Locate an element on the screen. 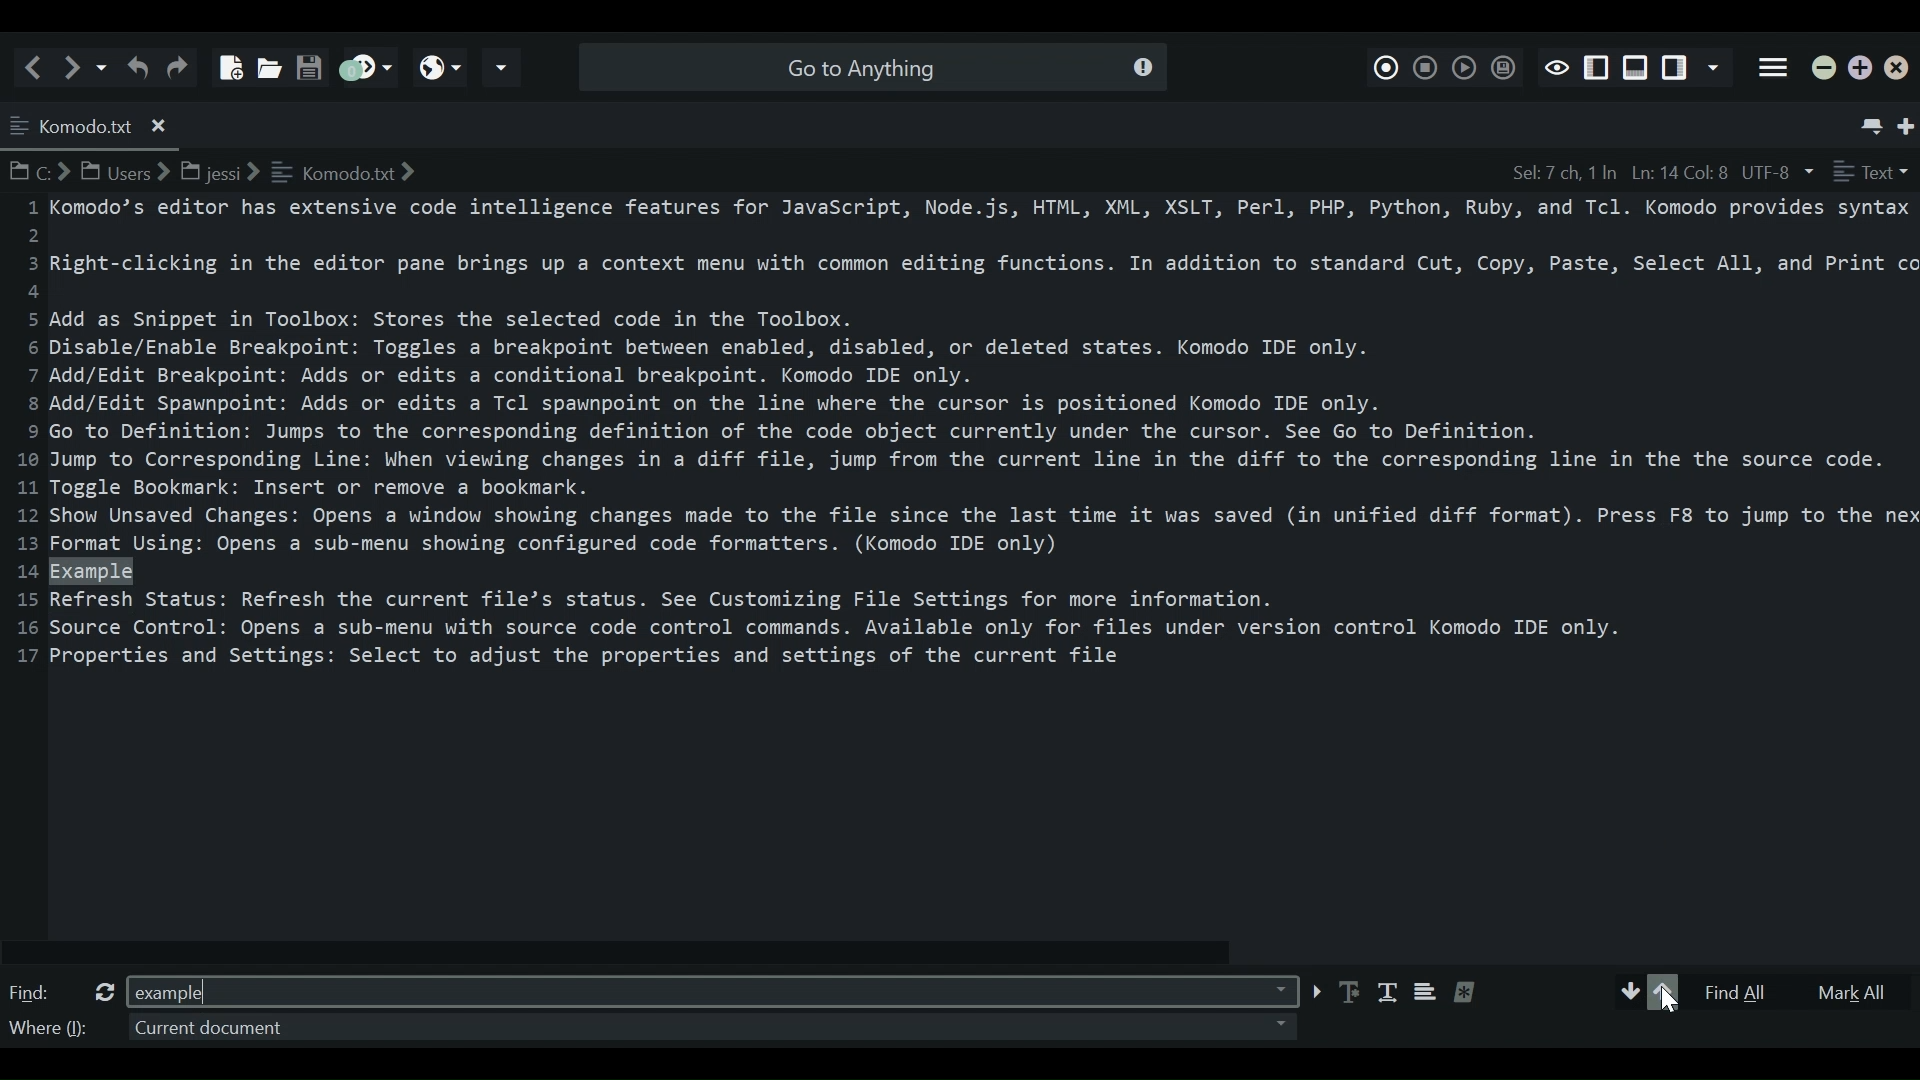 The width and height of the screenshot is (1920, 1080). File Encoding is located at coordinates (1779, 172).